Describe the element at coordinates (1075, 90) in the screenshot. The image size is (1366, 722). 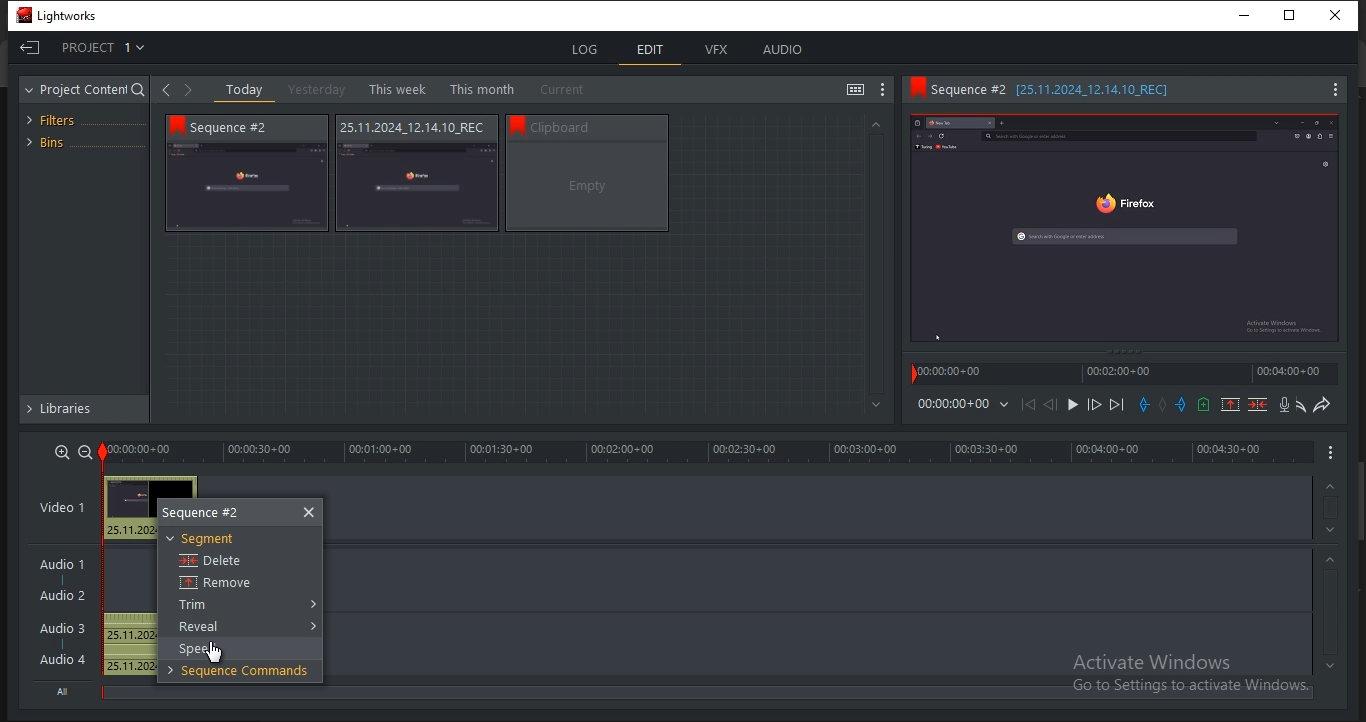
I see `Sequence information` at that location.